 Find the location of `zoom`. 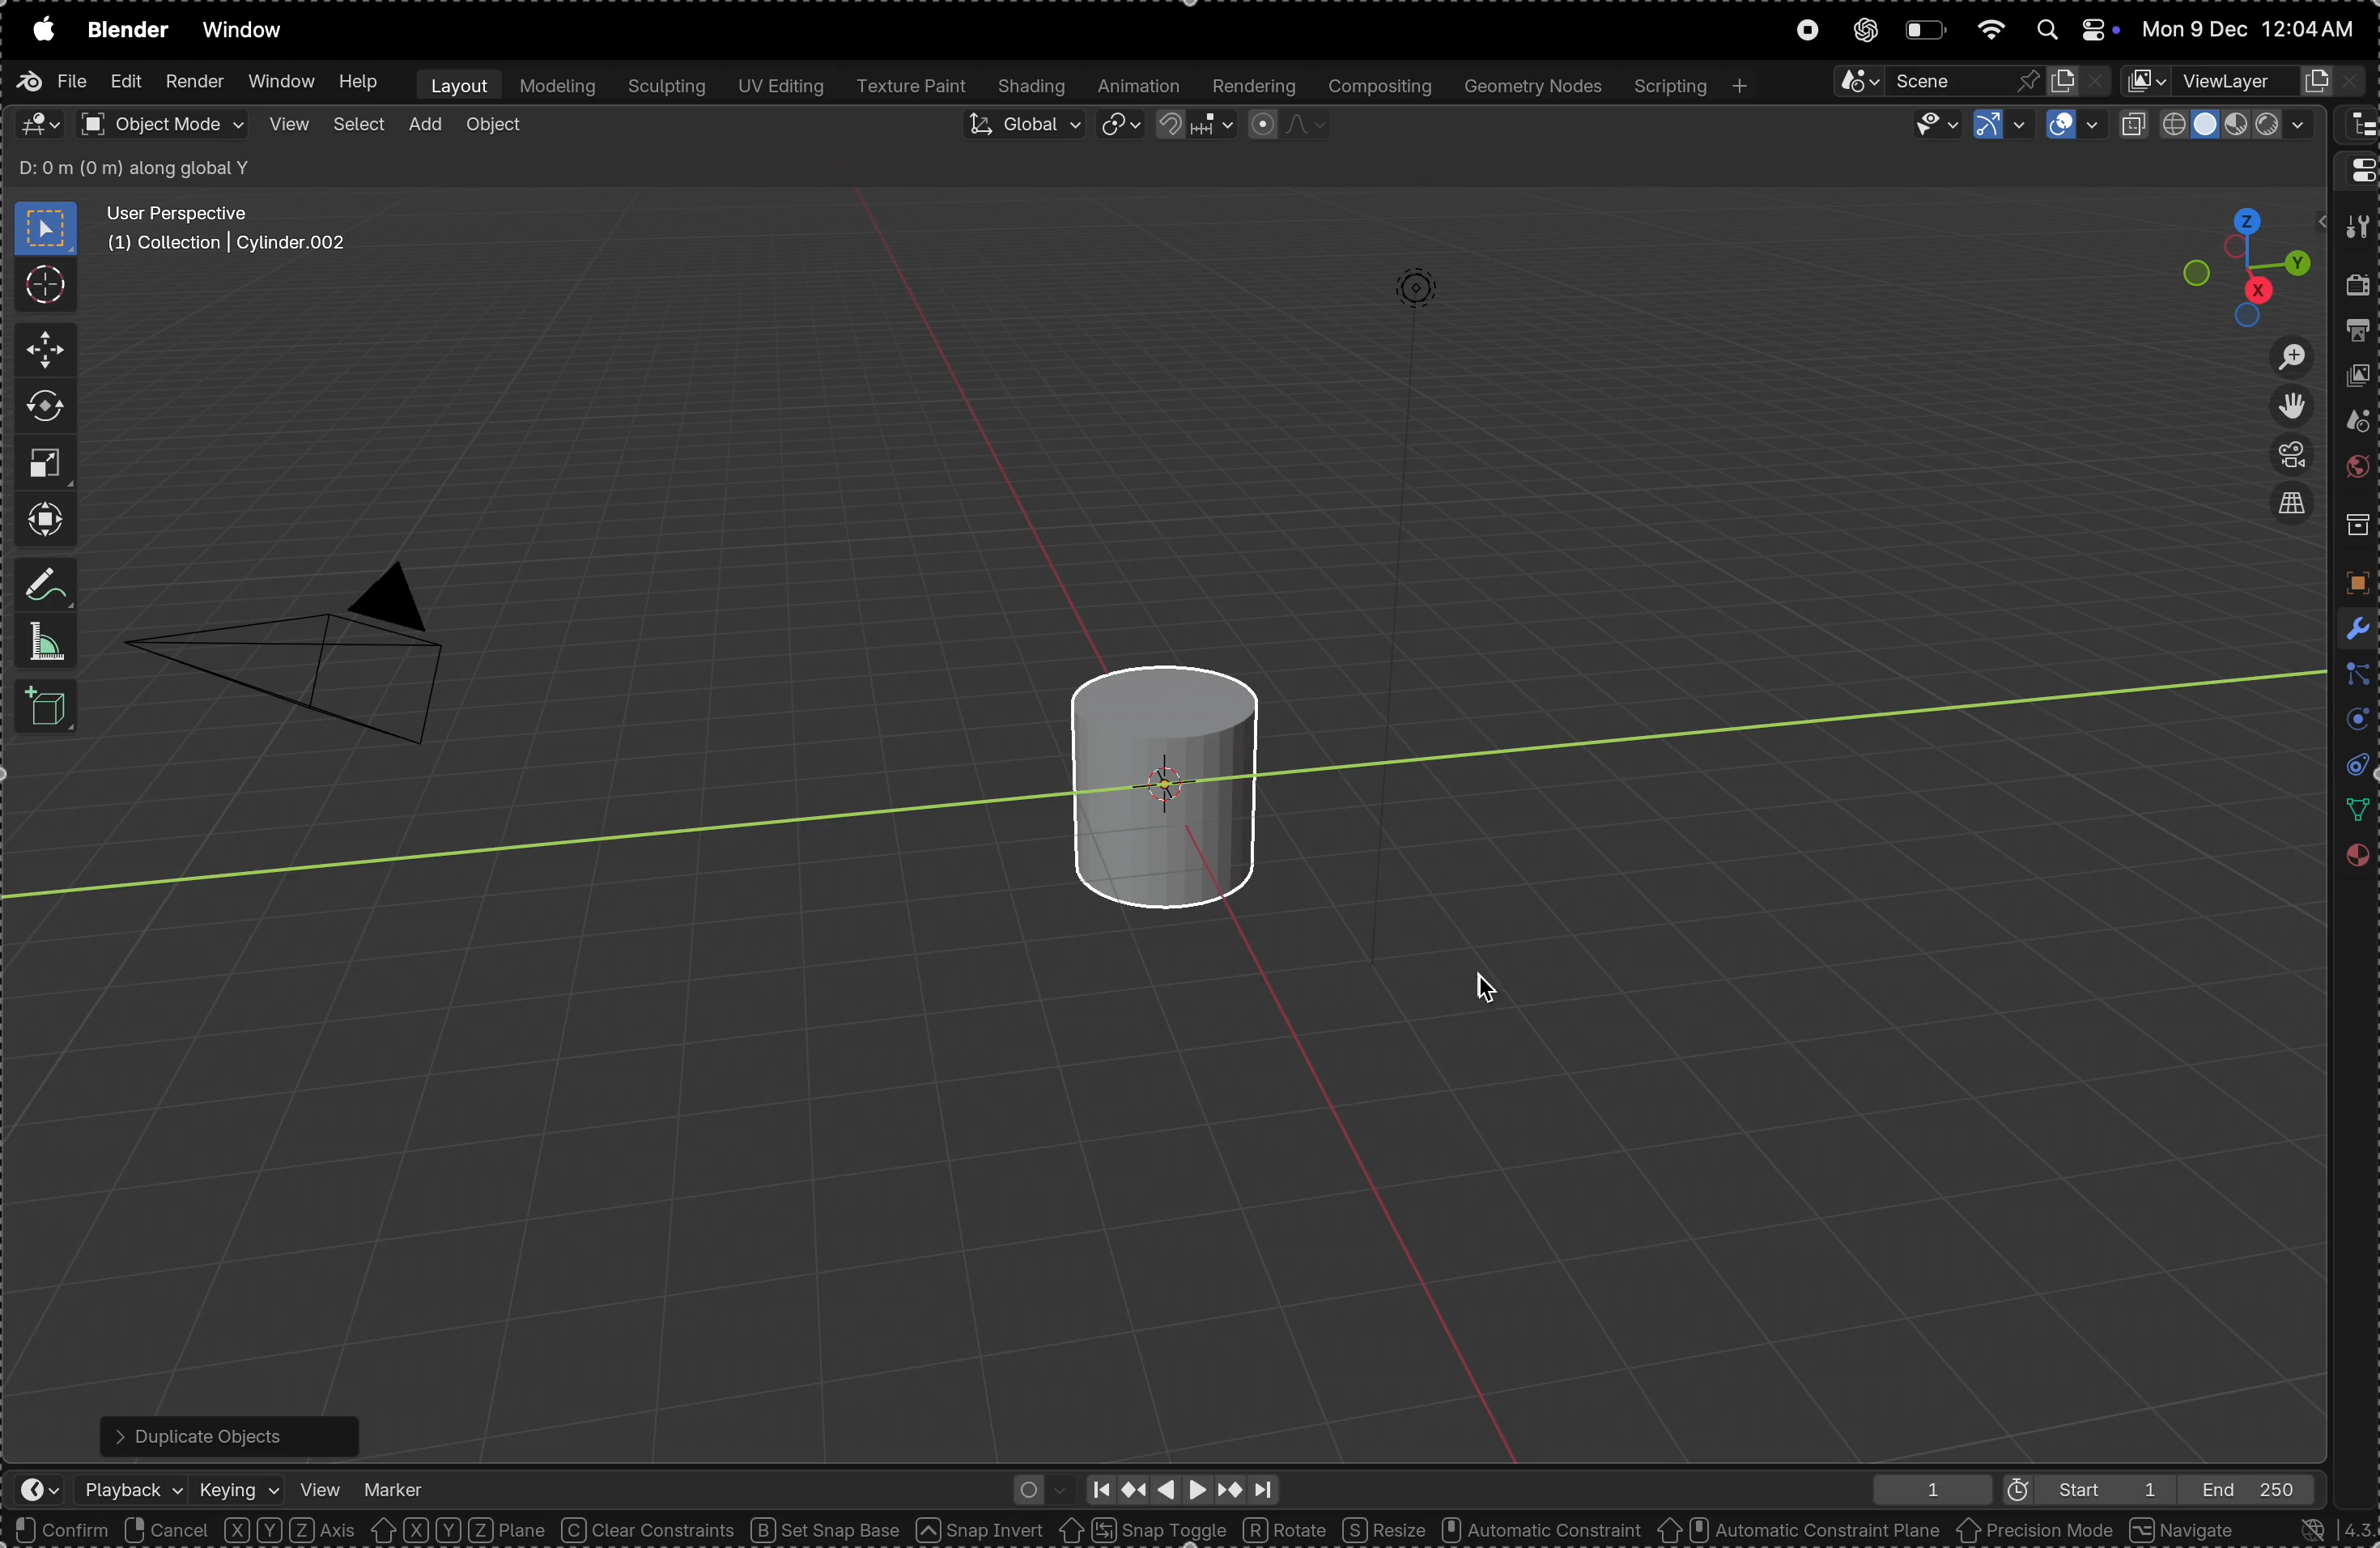

zoom is located at coordinates (2279, 356).